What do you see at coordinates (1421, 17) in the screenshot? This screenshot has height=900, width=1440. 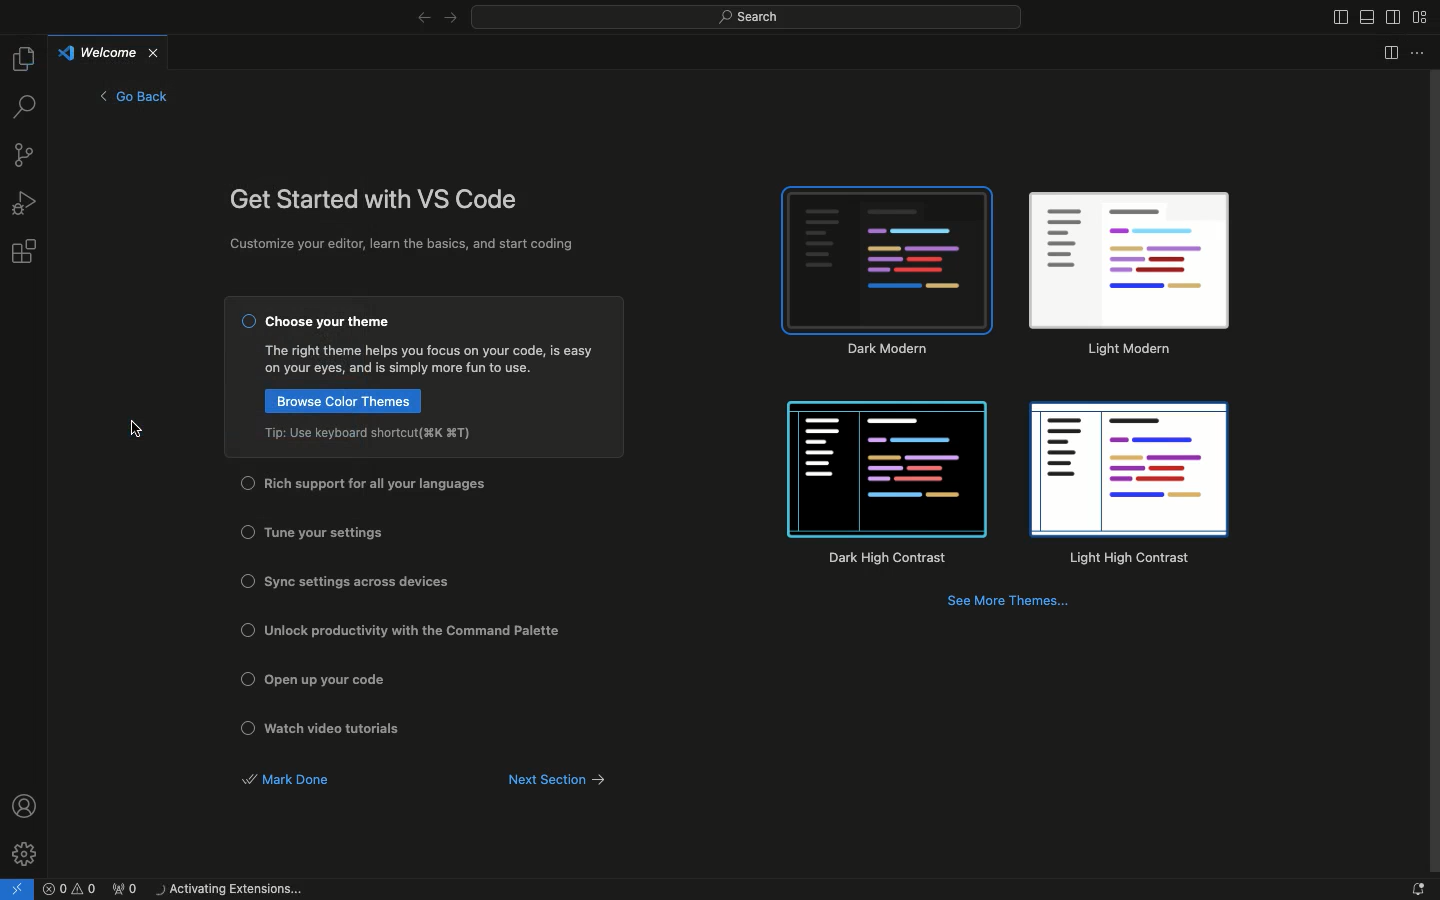 I see `customize layout` at bounding box center [1421, 17].